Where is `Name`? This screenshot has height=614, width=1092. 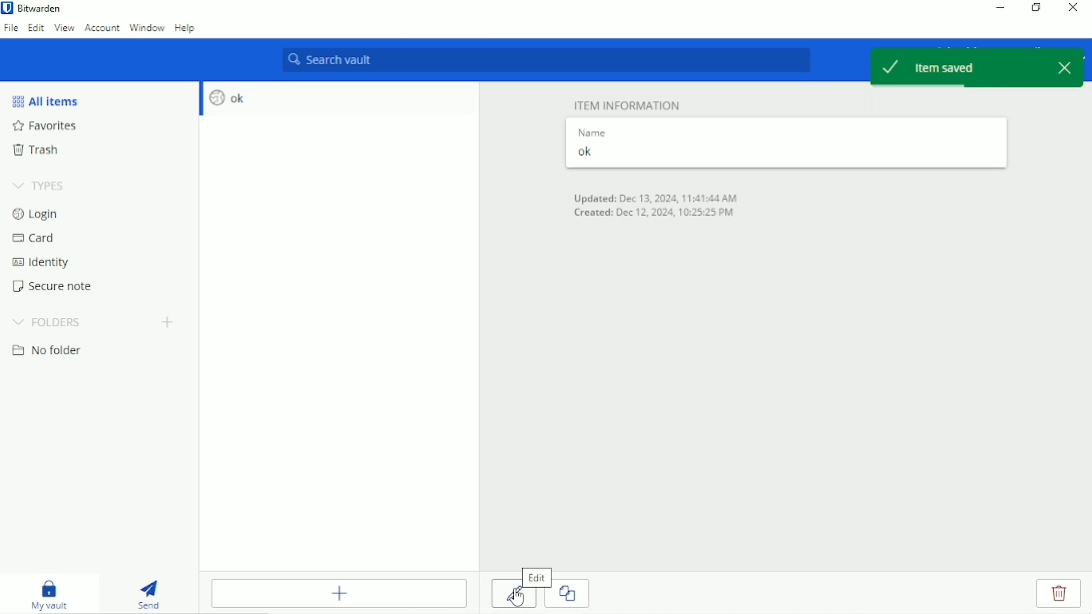 Name is located at coordinates (590, 131).